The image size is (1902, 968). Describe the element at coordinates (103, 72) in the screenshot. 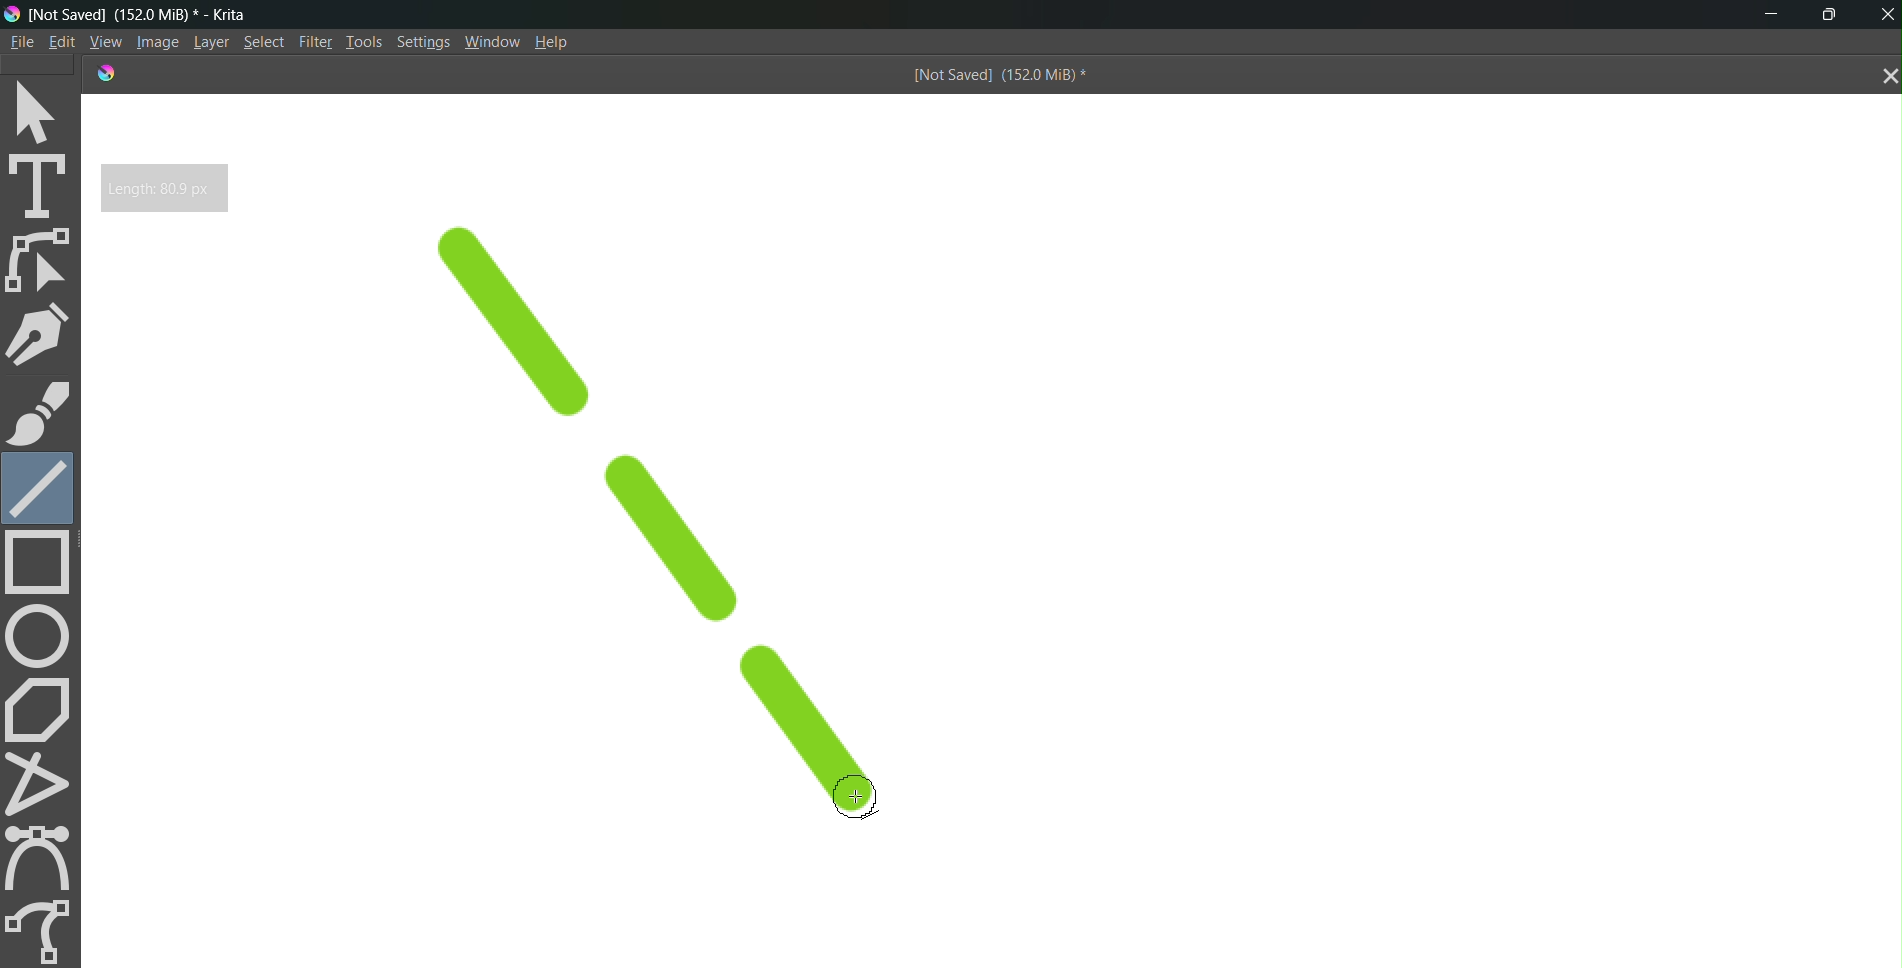

I see `logo` at that location.